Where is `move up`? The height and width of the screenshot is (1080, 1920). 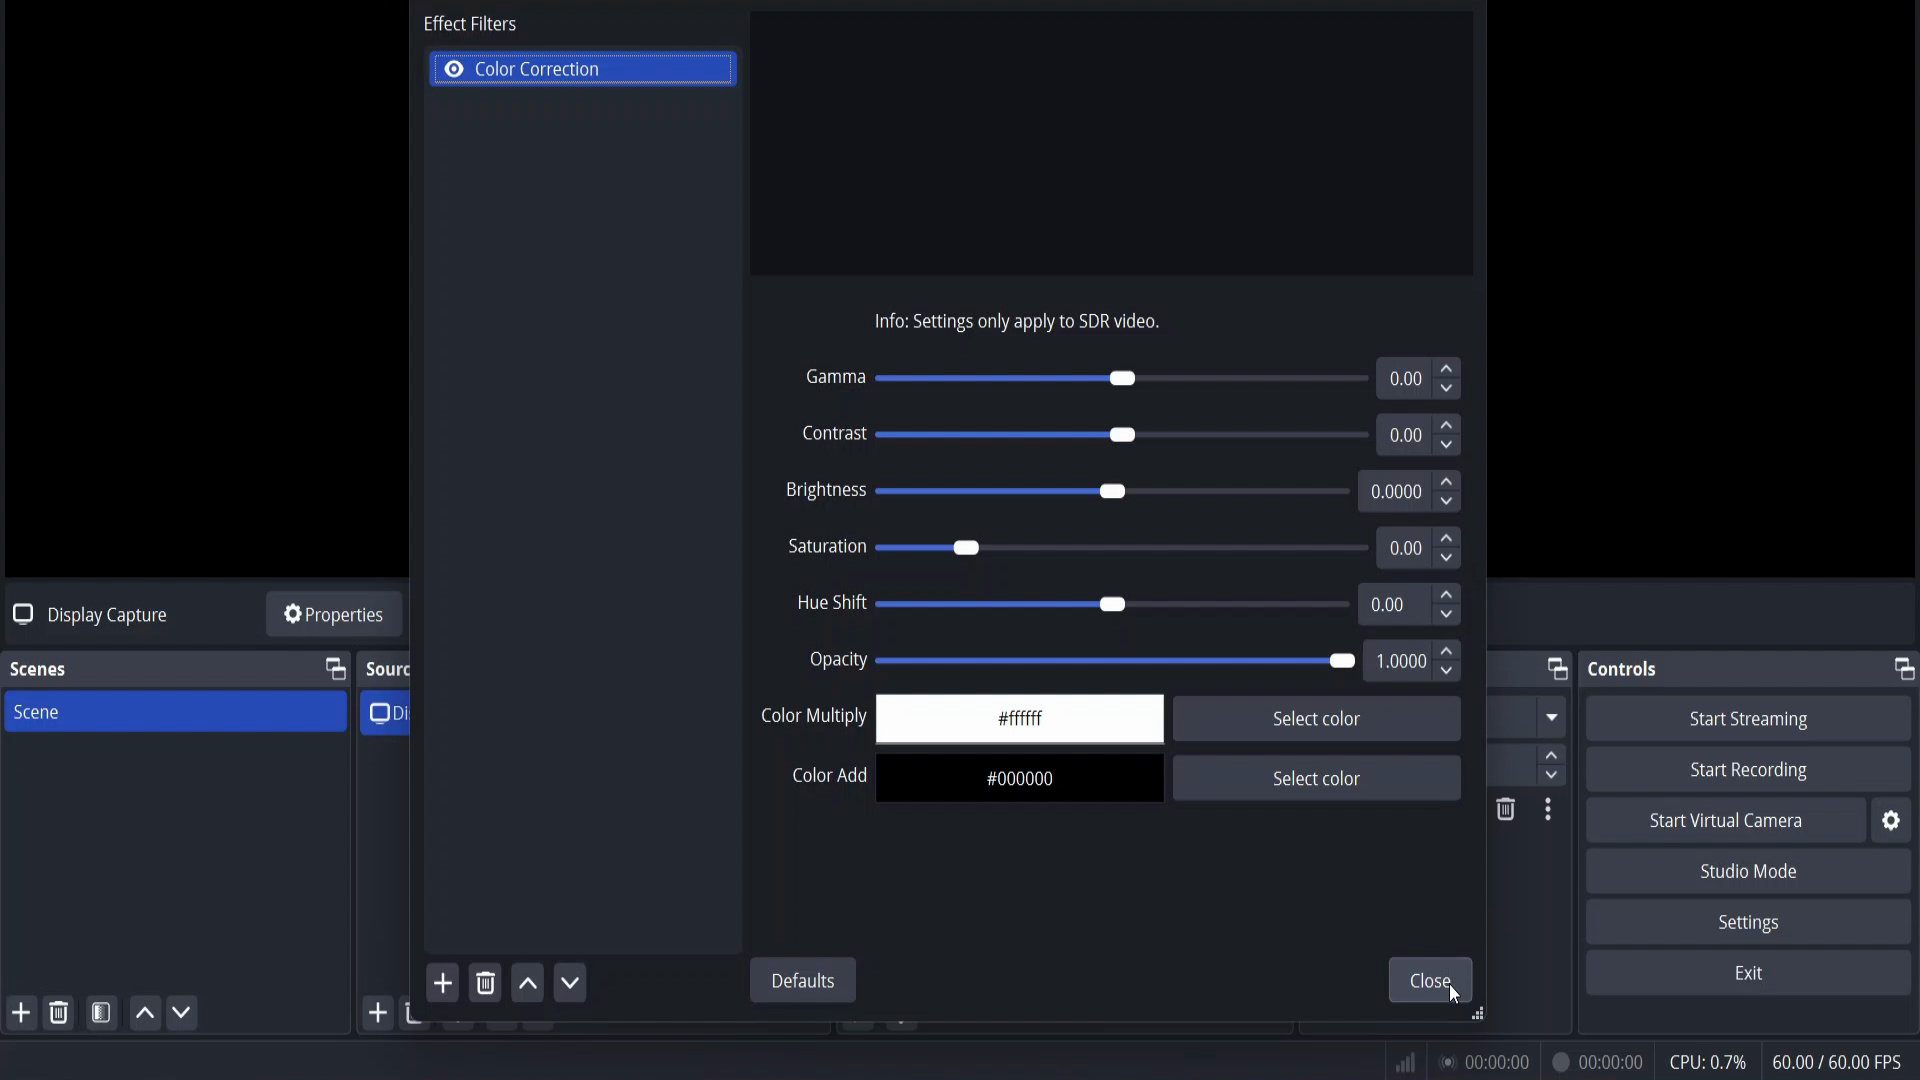
move up is located at coordinates (530, 986).